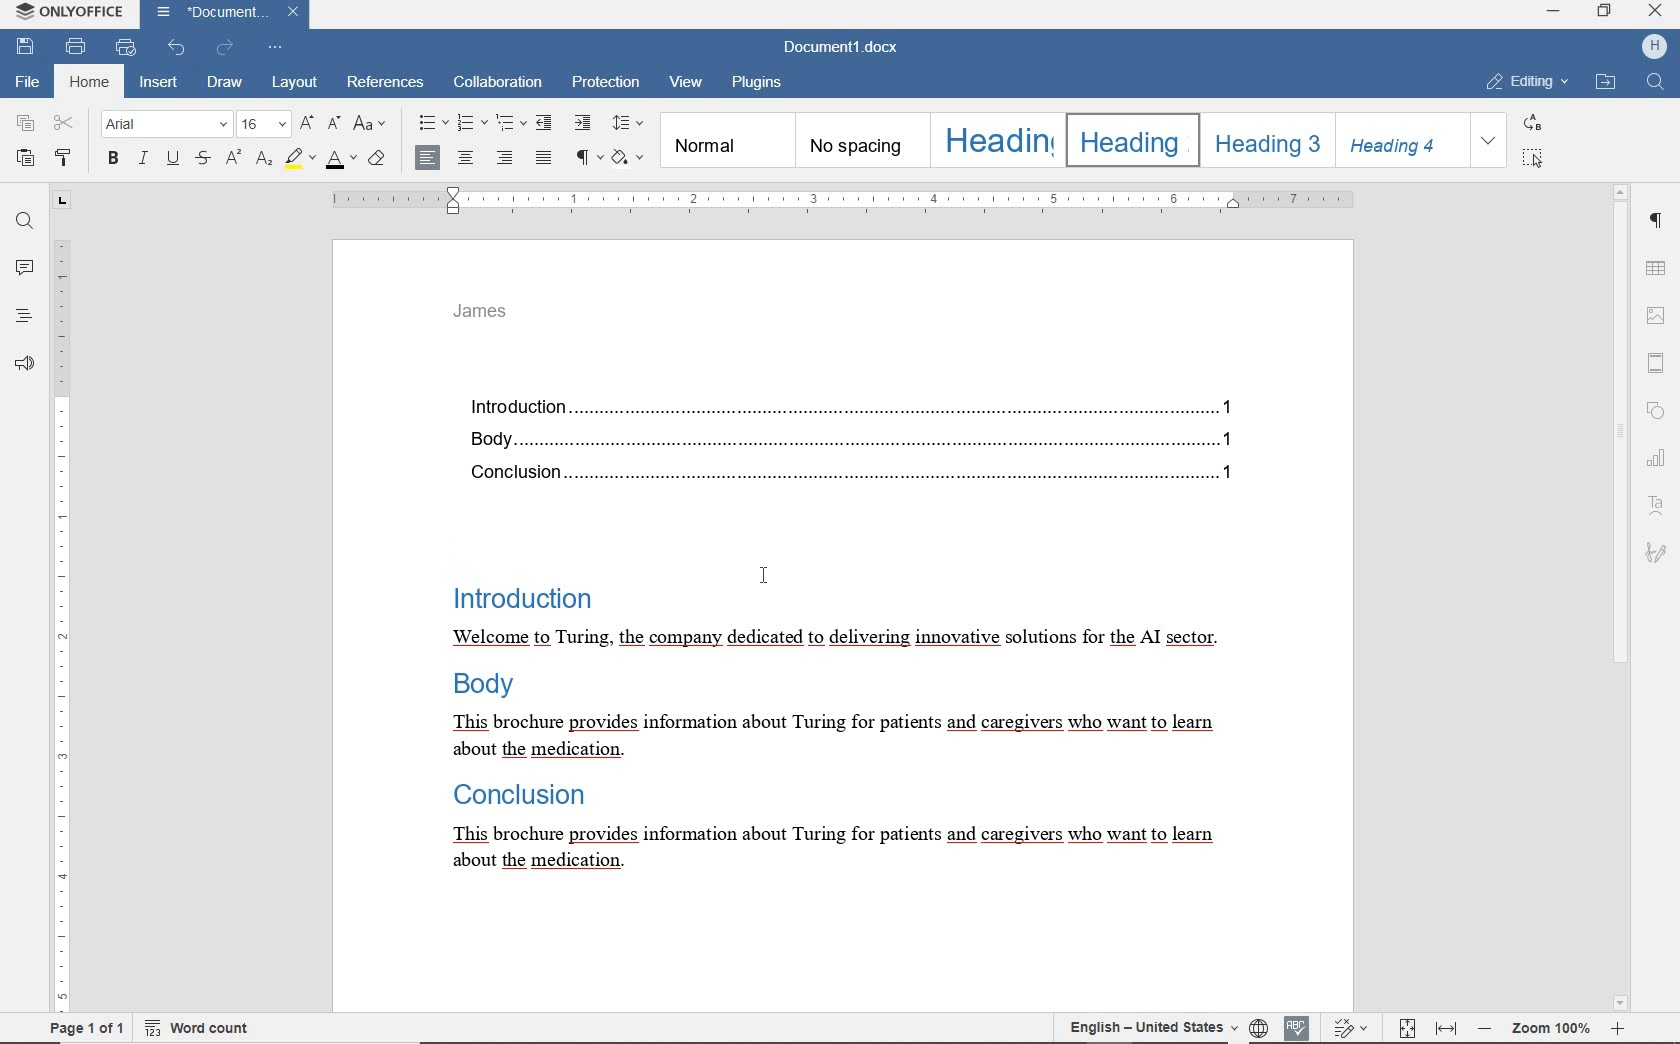  What do you see at coordinates (232, 157) in the screenshot?
I see `superscript` at bounding box center [232, 157].